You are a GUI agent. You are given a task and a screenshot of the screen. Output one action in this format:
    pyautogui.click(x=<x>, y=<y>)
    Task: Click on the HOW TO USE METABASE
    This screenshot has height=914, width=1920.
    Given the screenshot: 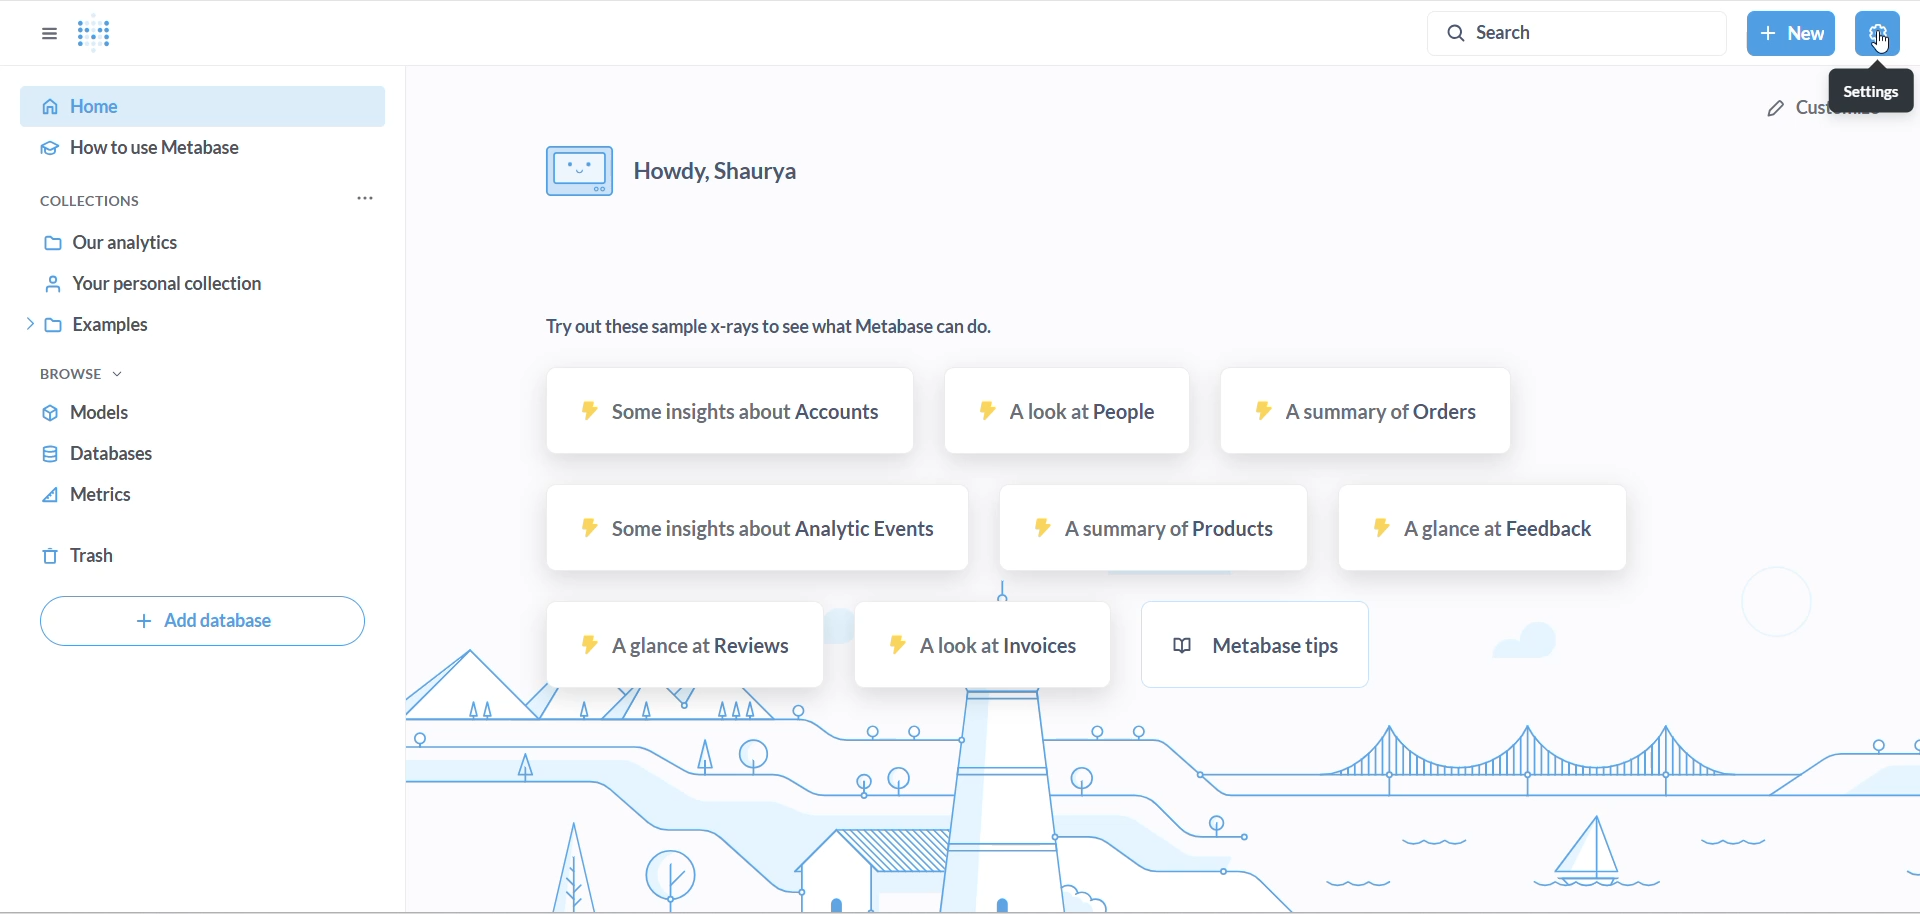 What is the action you would take?
    pyautogui.click(x=172, y=150)
    